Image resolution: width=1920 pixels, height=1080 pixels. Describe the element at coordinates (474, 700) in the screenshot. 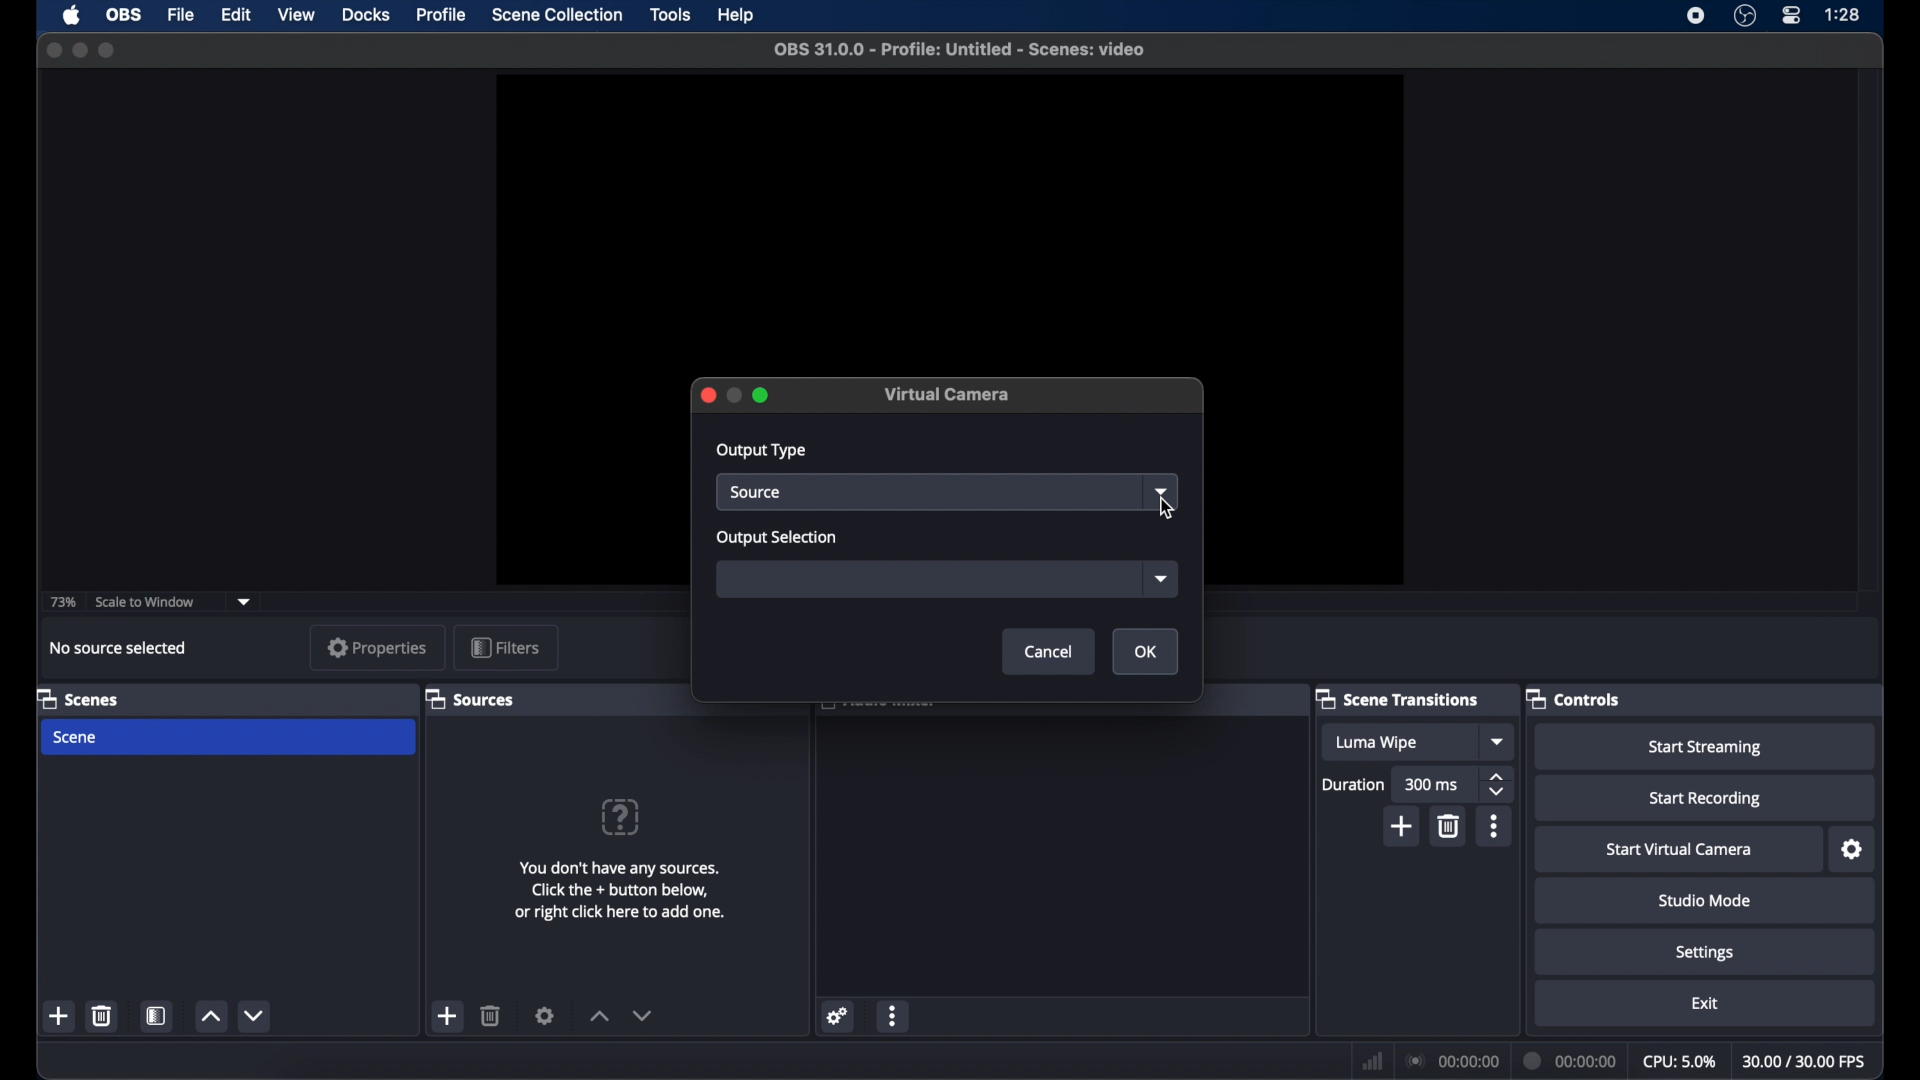

I see `sources` at that location.